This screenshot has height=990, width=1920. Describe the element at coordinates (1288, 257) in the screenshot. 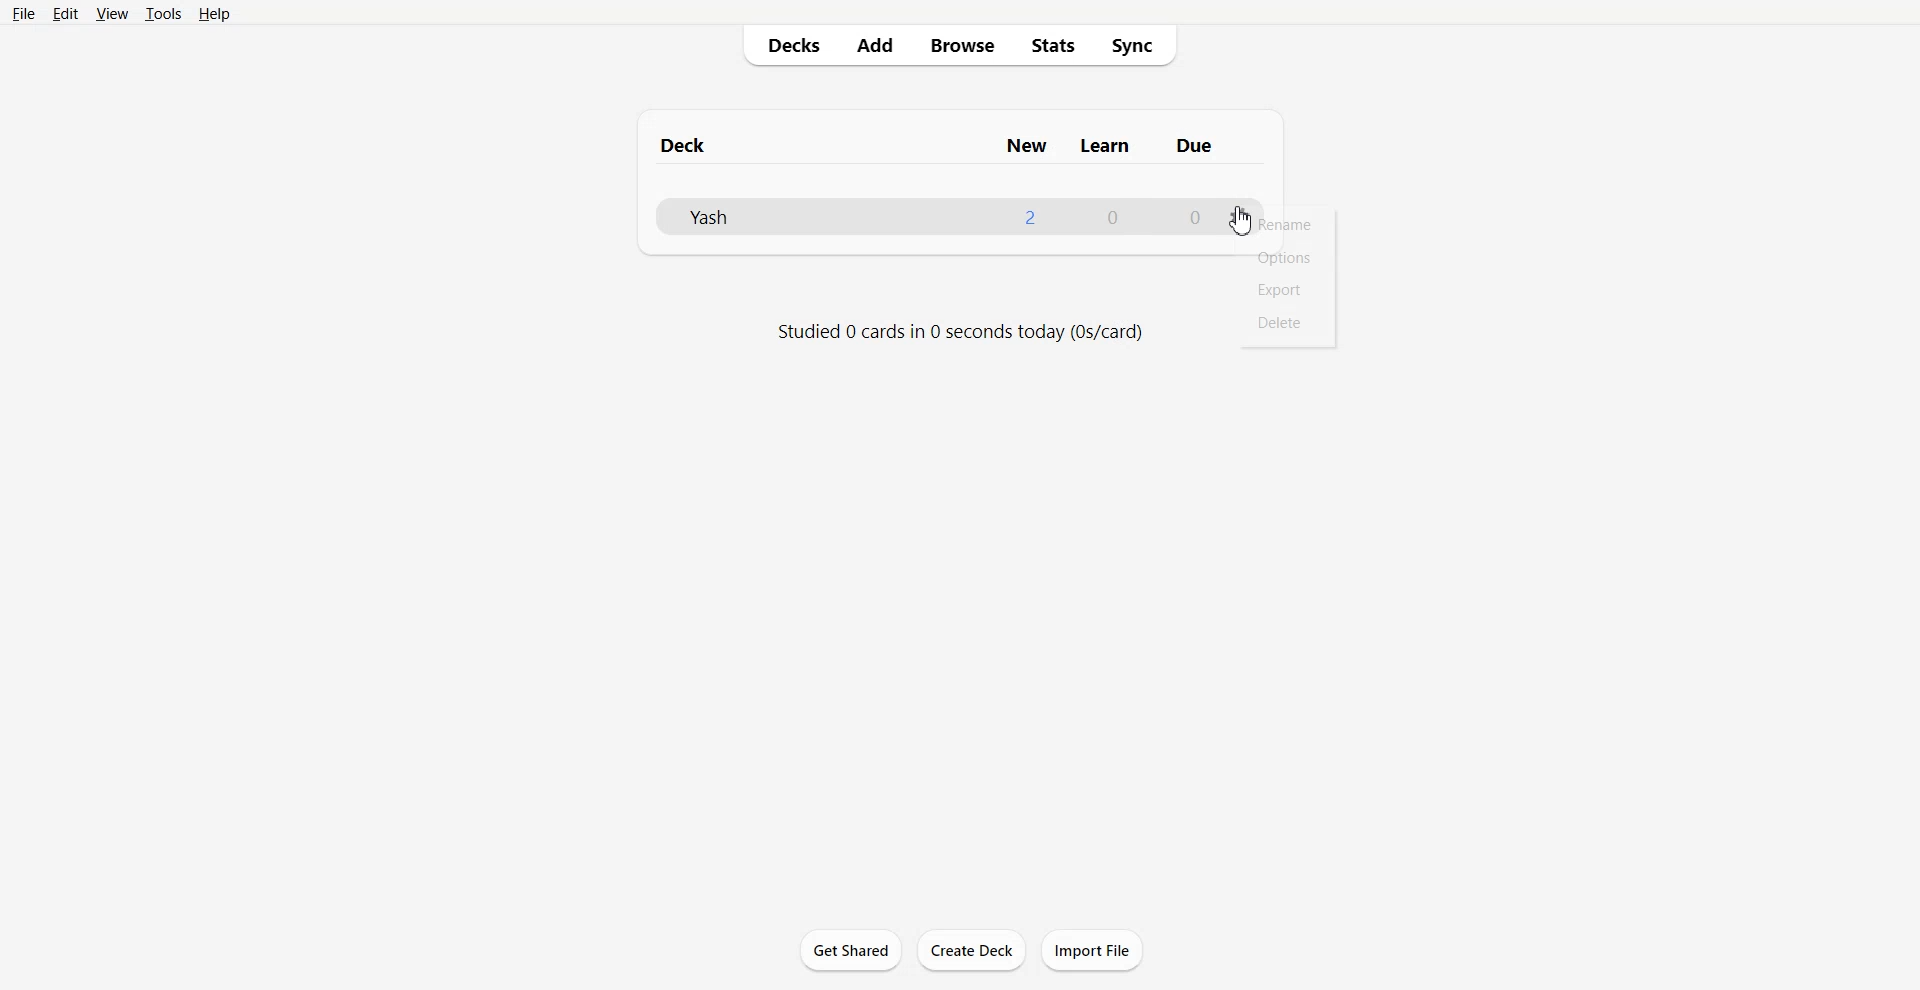

I see `options` at that location.